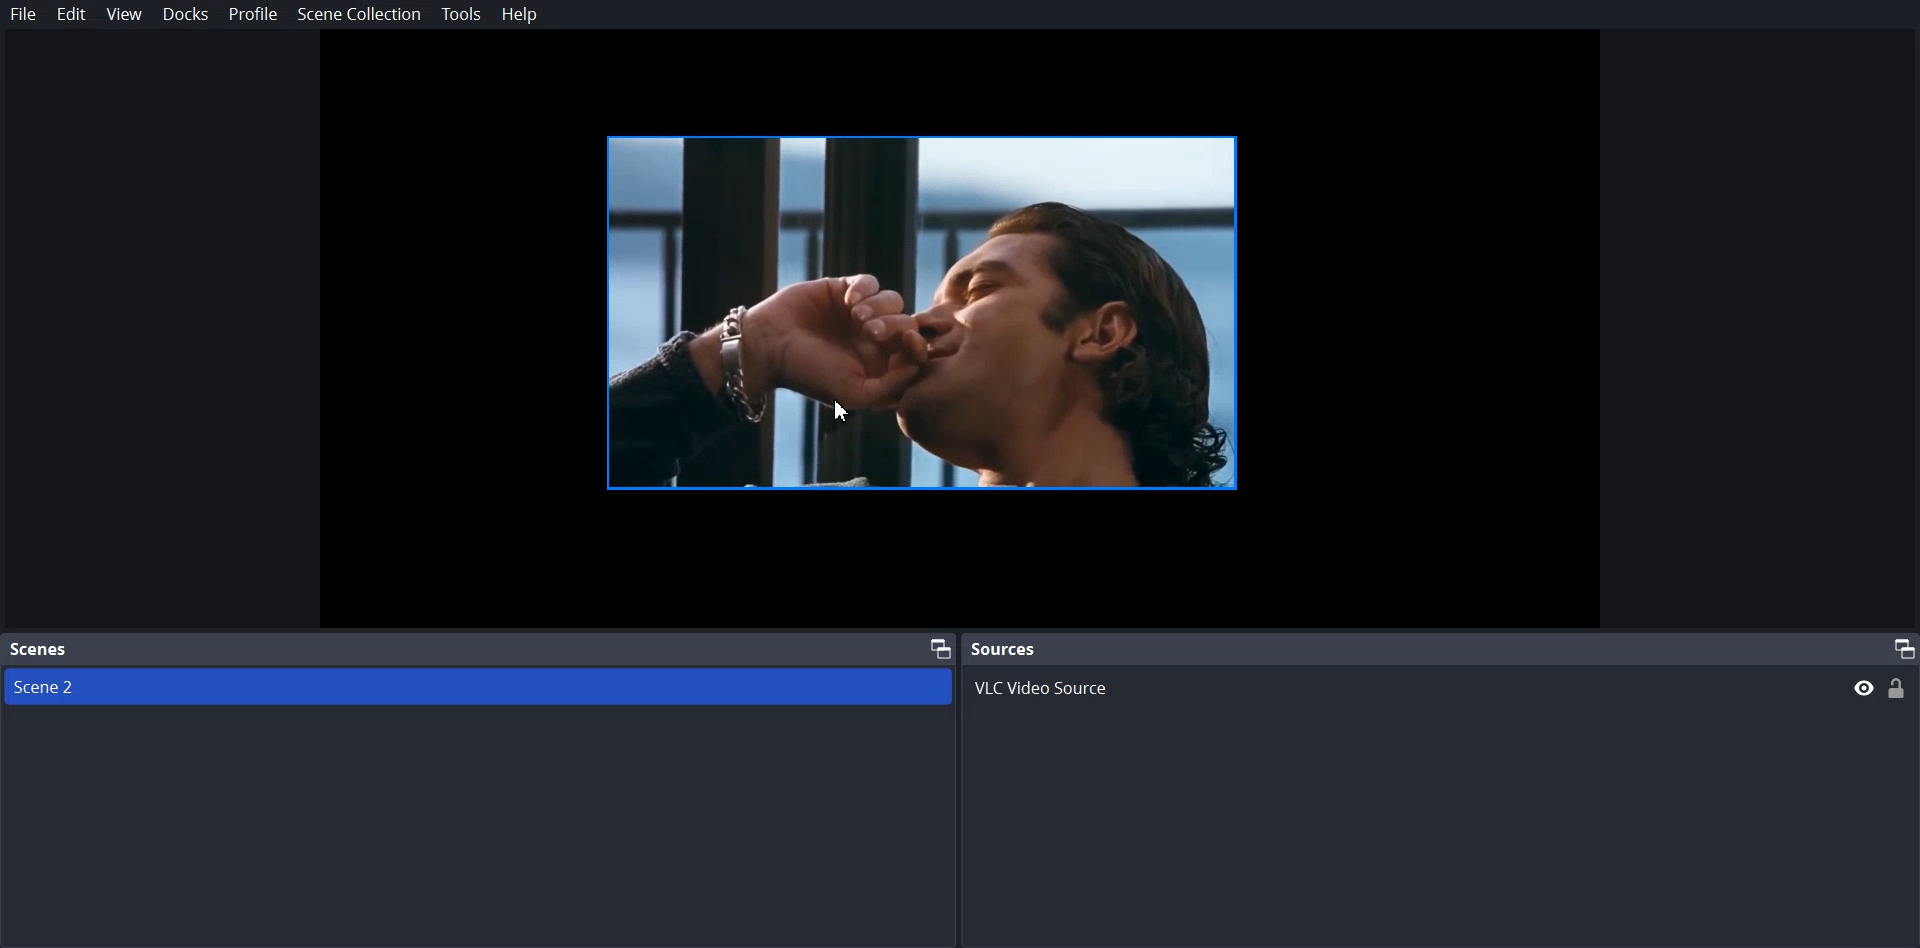 Image resolution: width=1920 pixels, height=948 pixels. Describe the element at coordinates (460, 15) in the screenshot. I see `Tools` at that location.